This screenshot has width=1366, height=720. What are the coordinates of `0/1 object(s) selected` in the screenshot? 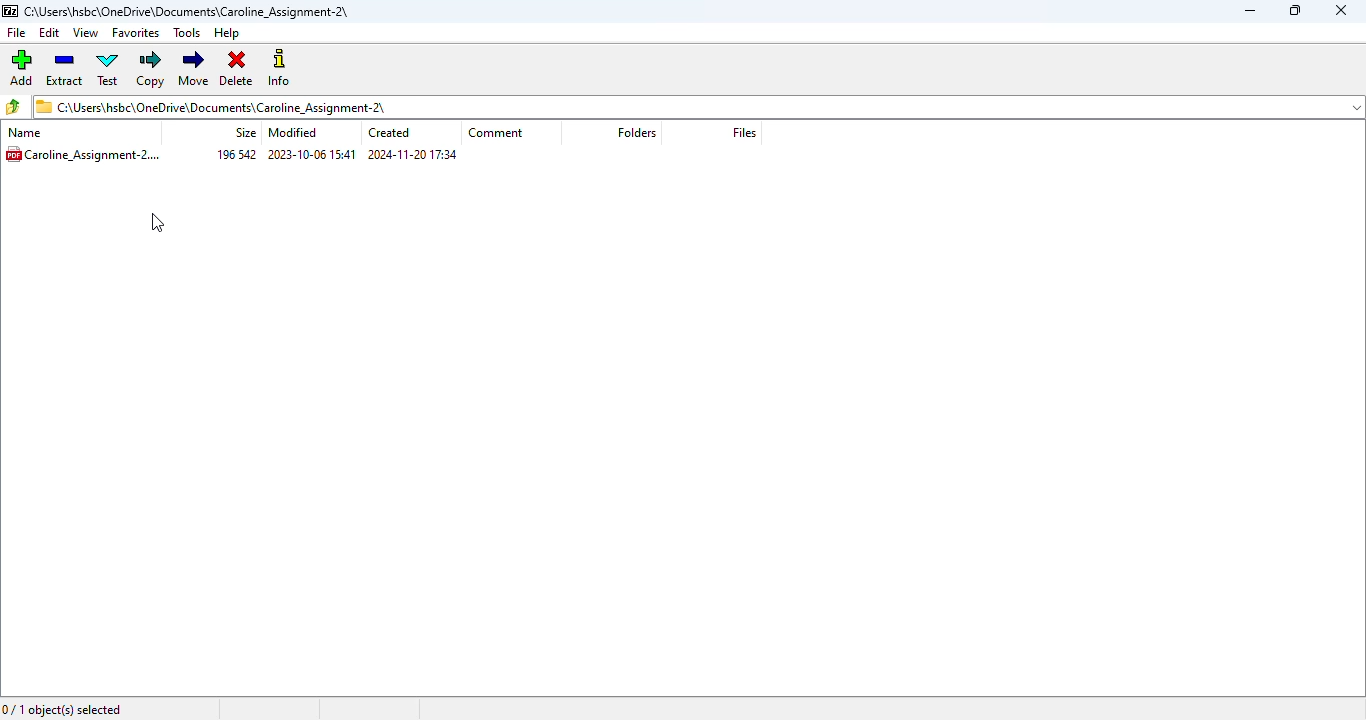 It's located at (62, 708).